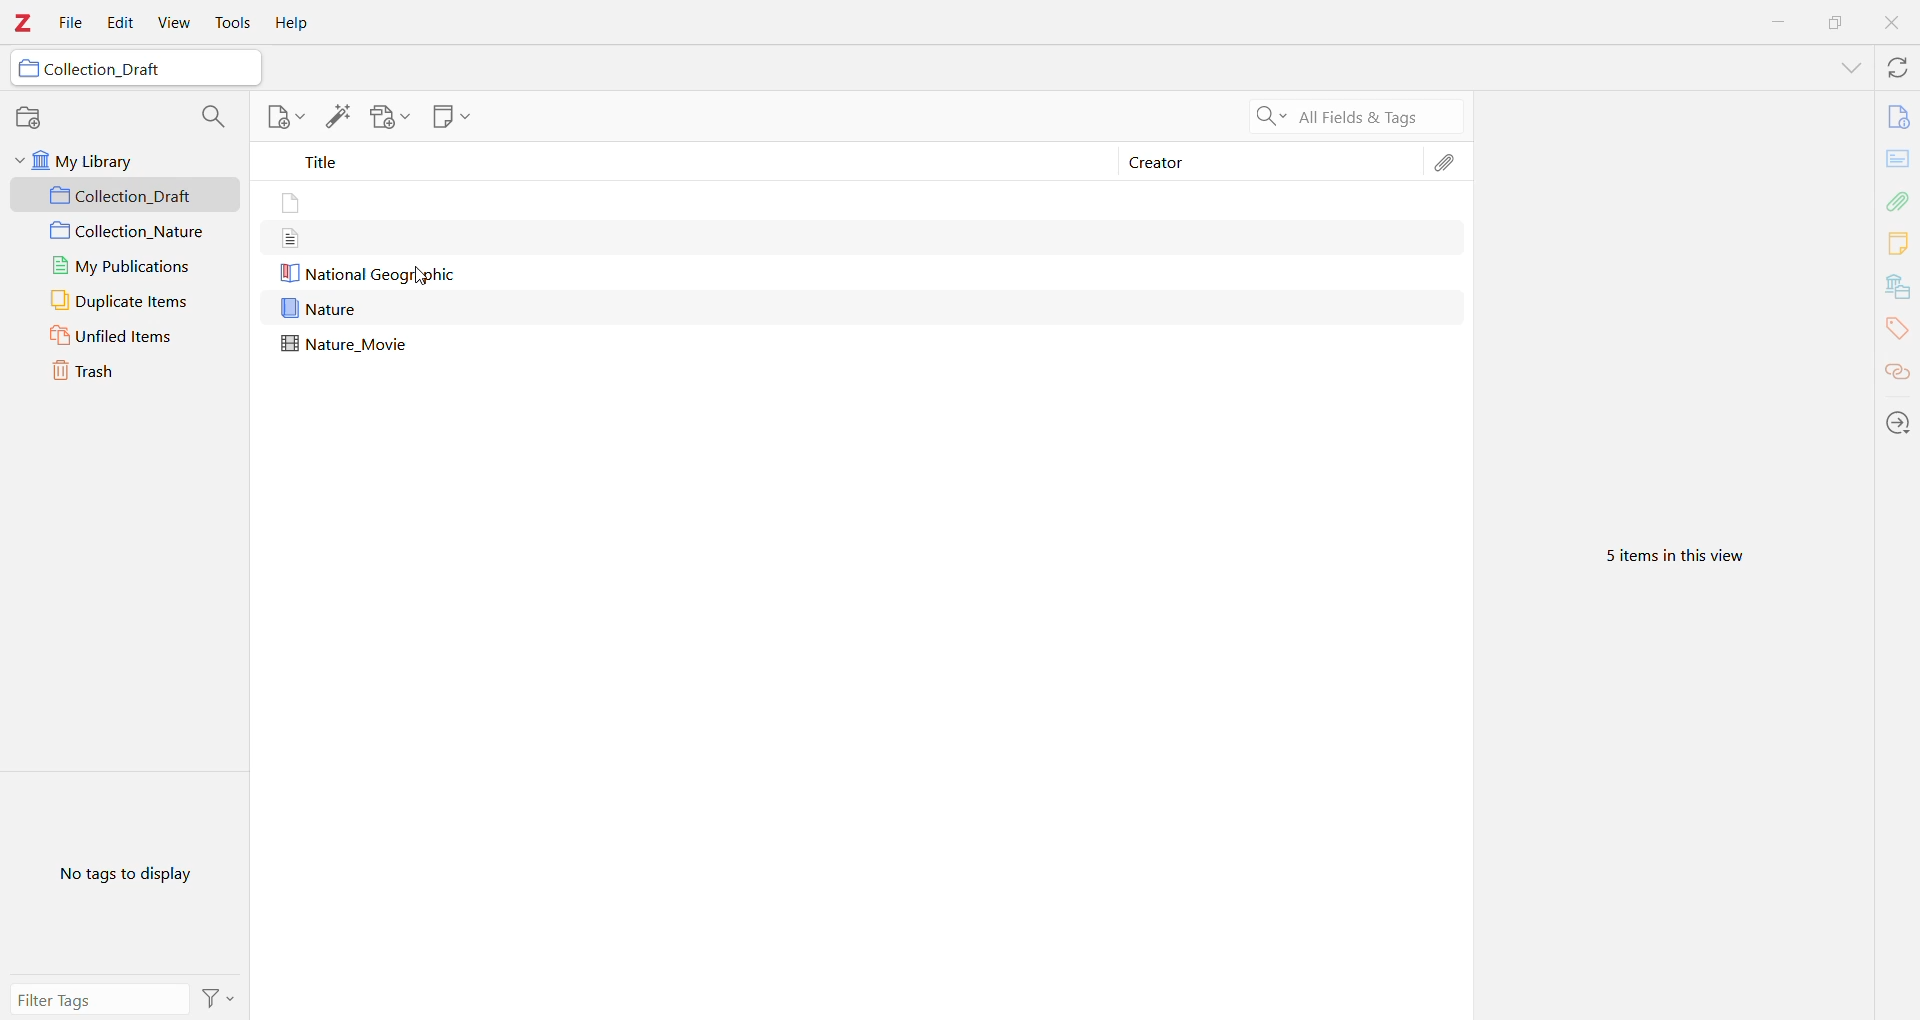  Describe the element at coordinates (1352, 115) in the screenshot. I see `All fields and tags` at that location.